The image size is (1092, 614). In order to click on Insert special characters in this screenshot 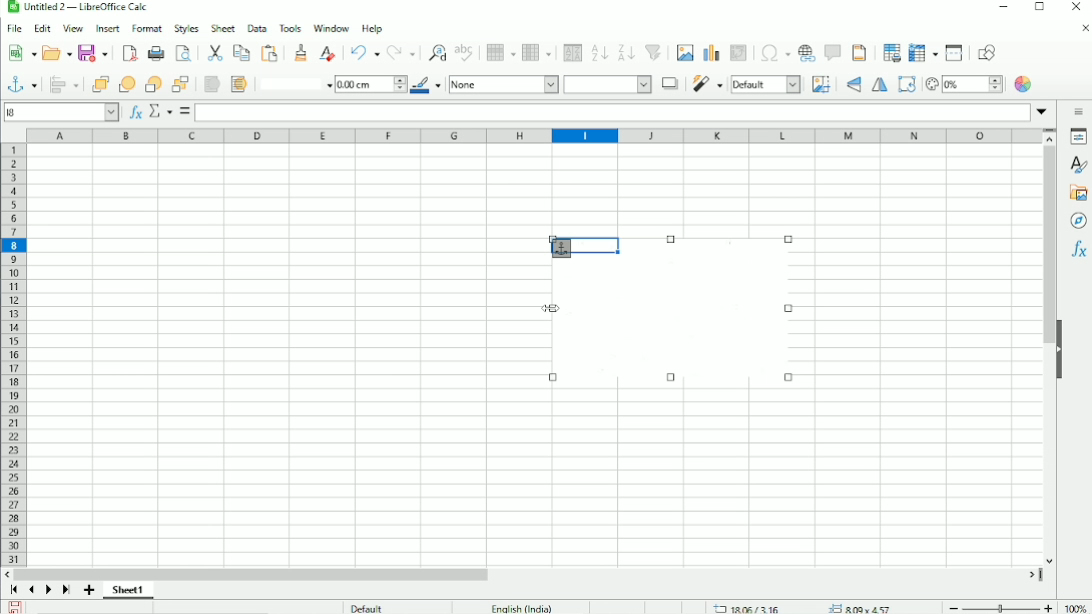, I will do `click(772, 53)`.